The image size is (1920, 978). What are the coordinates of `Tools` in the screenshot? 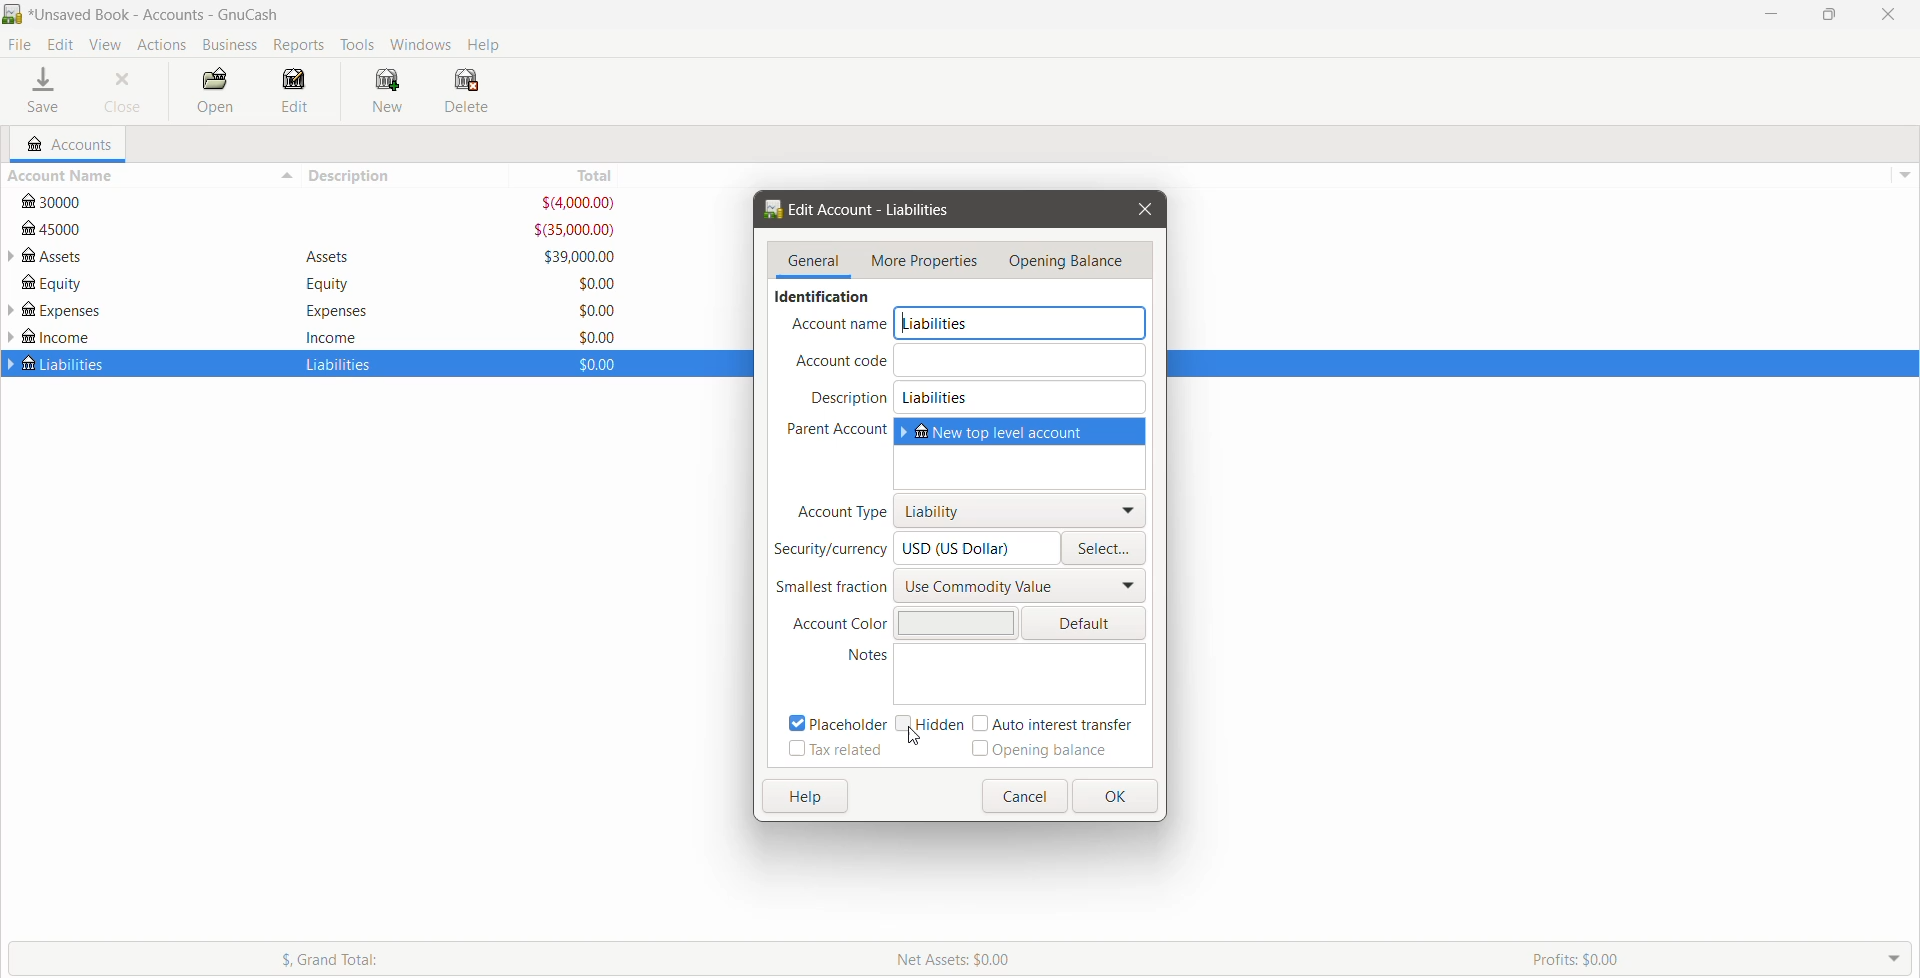 It's located at (358, 45).